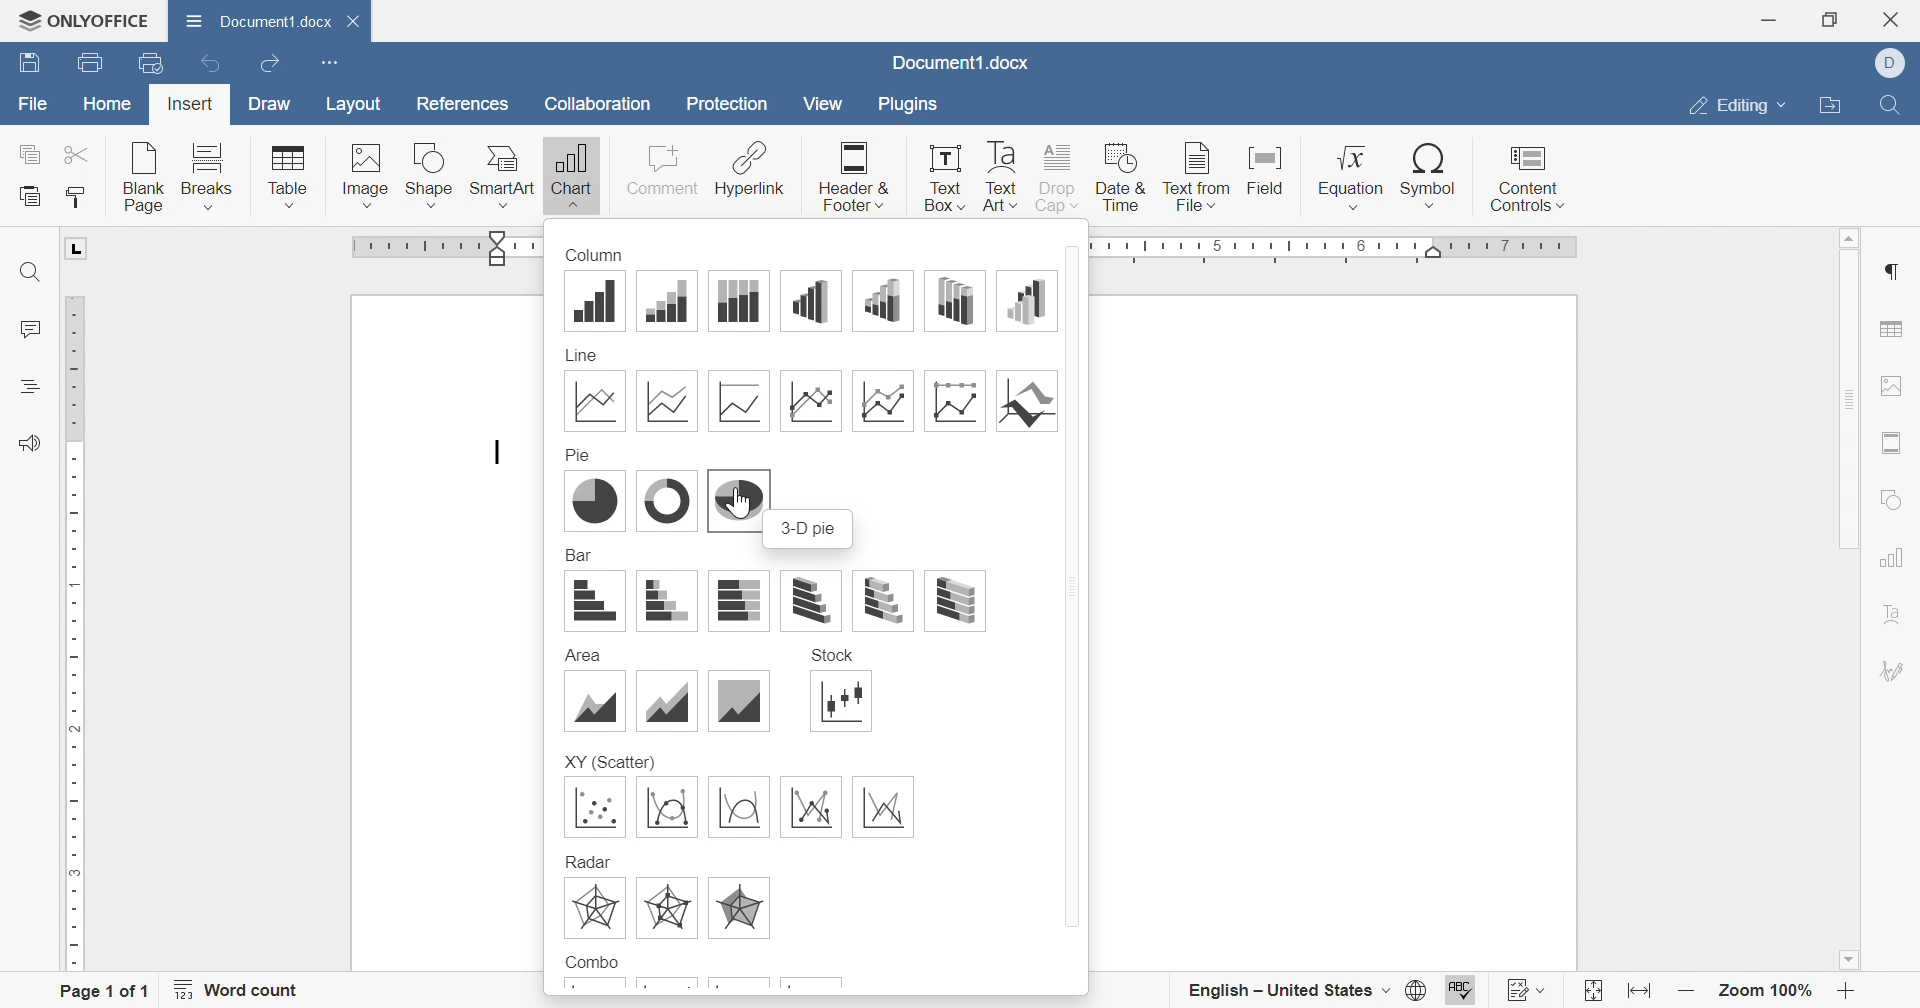 The height and width of the screenshot is (1008, 1920). Describe the element at coordinates (191, 104) in the screenshot. I see `Insert` at that location.